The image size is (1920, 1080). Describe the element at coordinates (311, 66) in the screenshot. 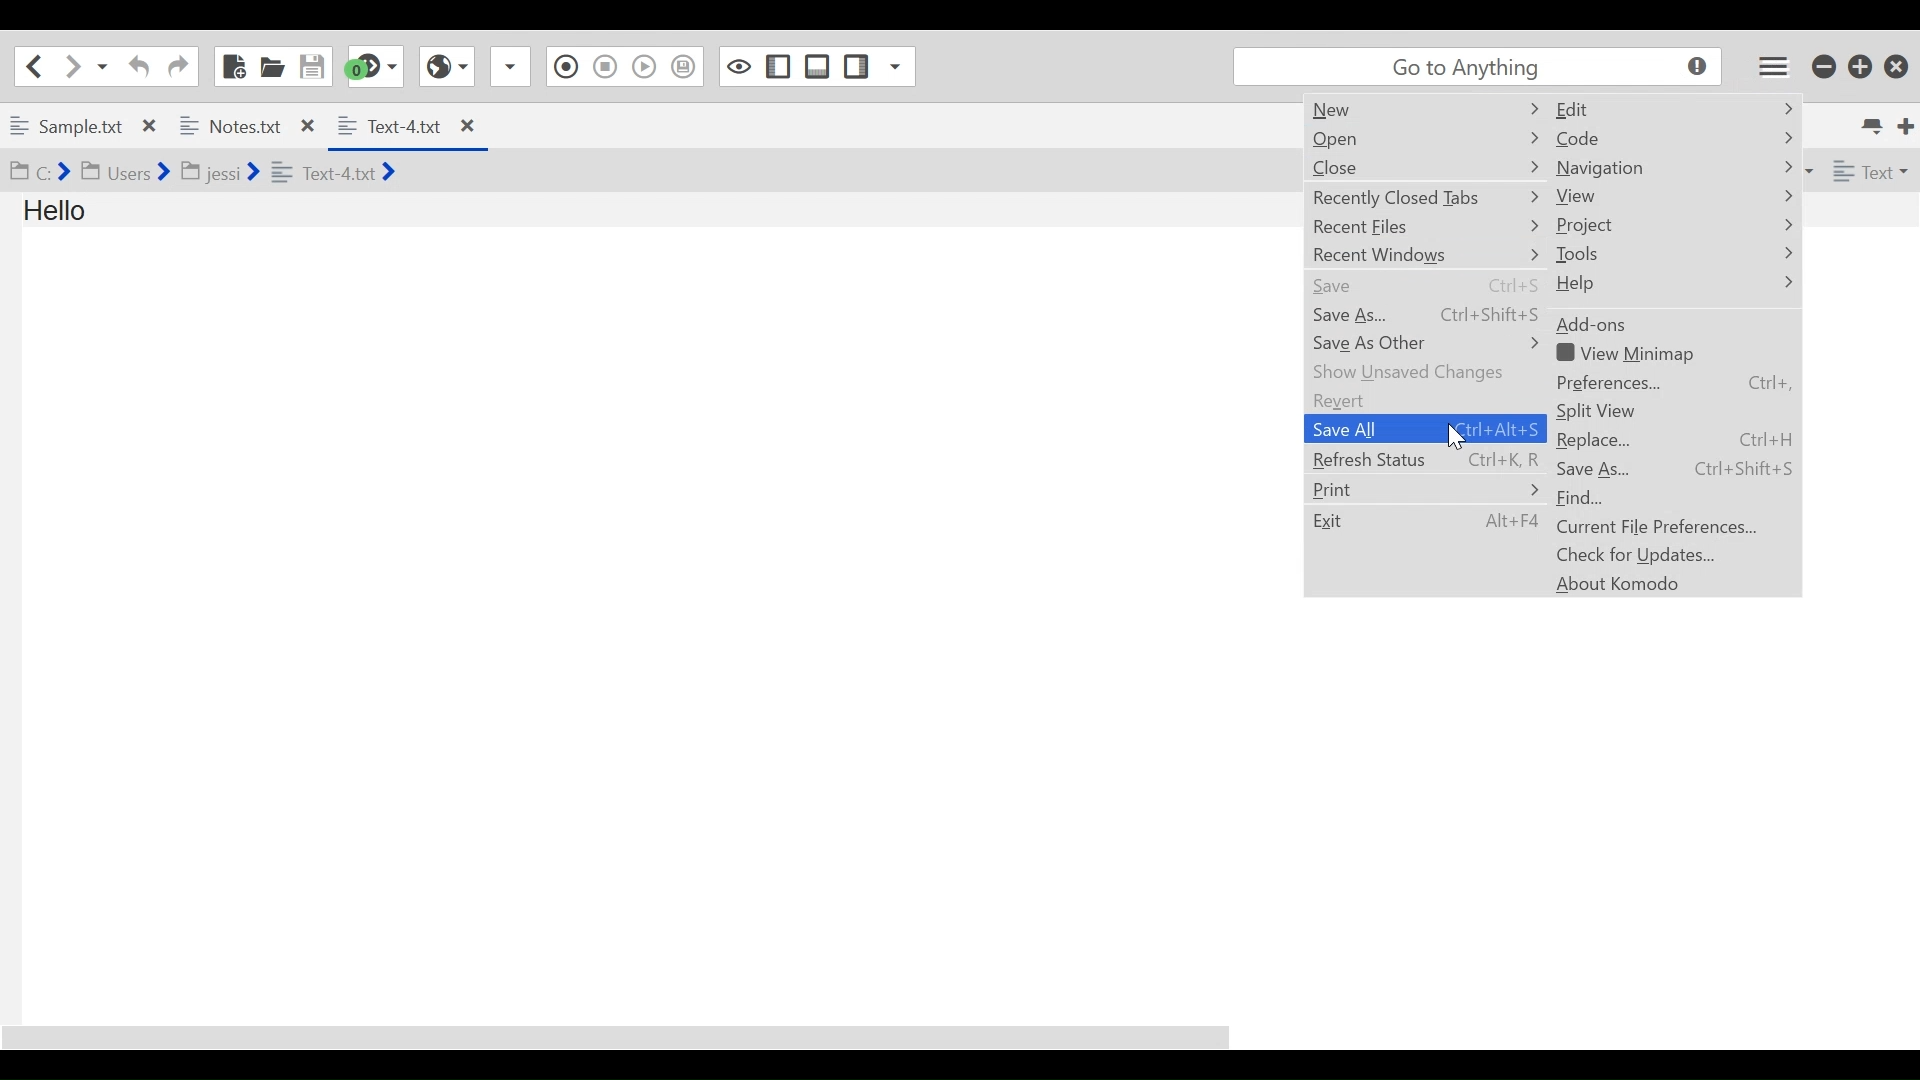

I see `Save File` at that location.